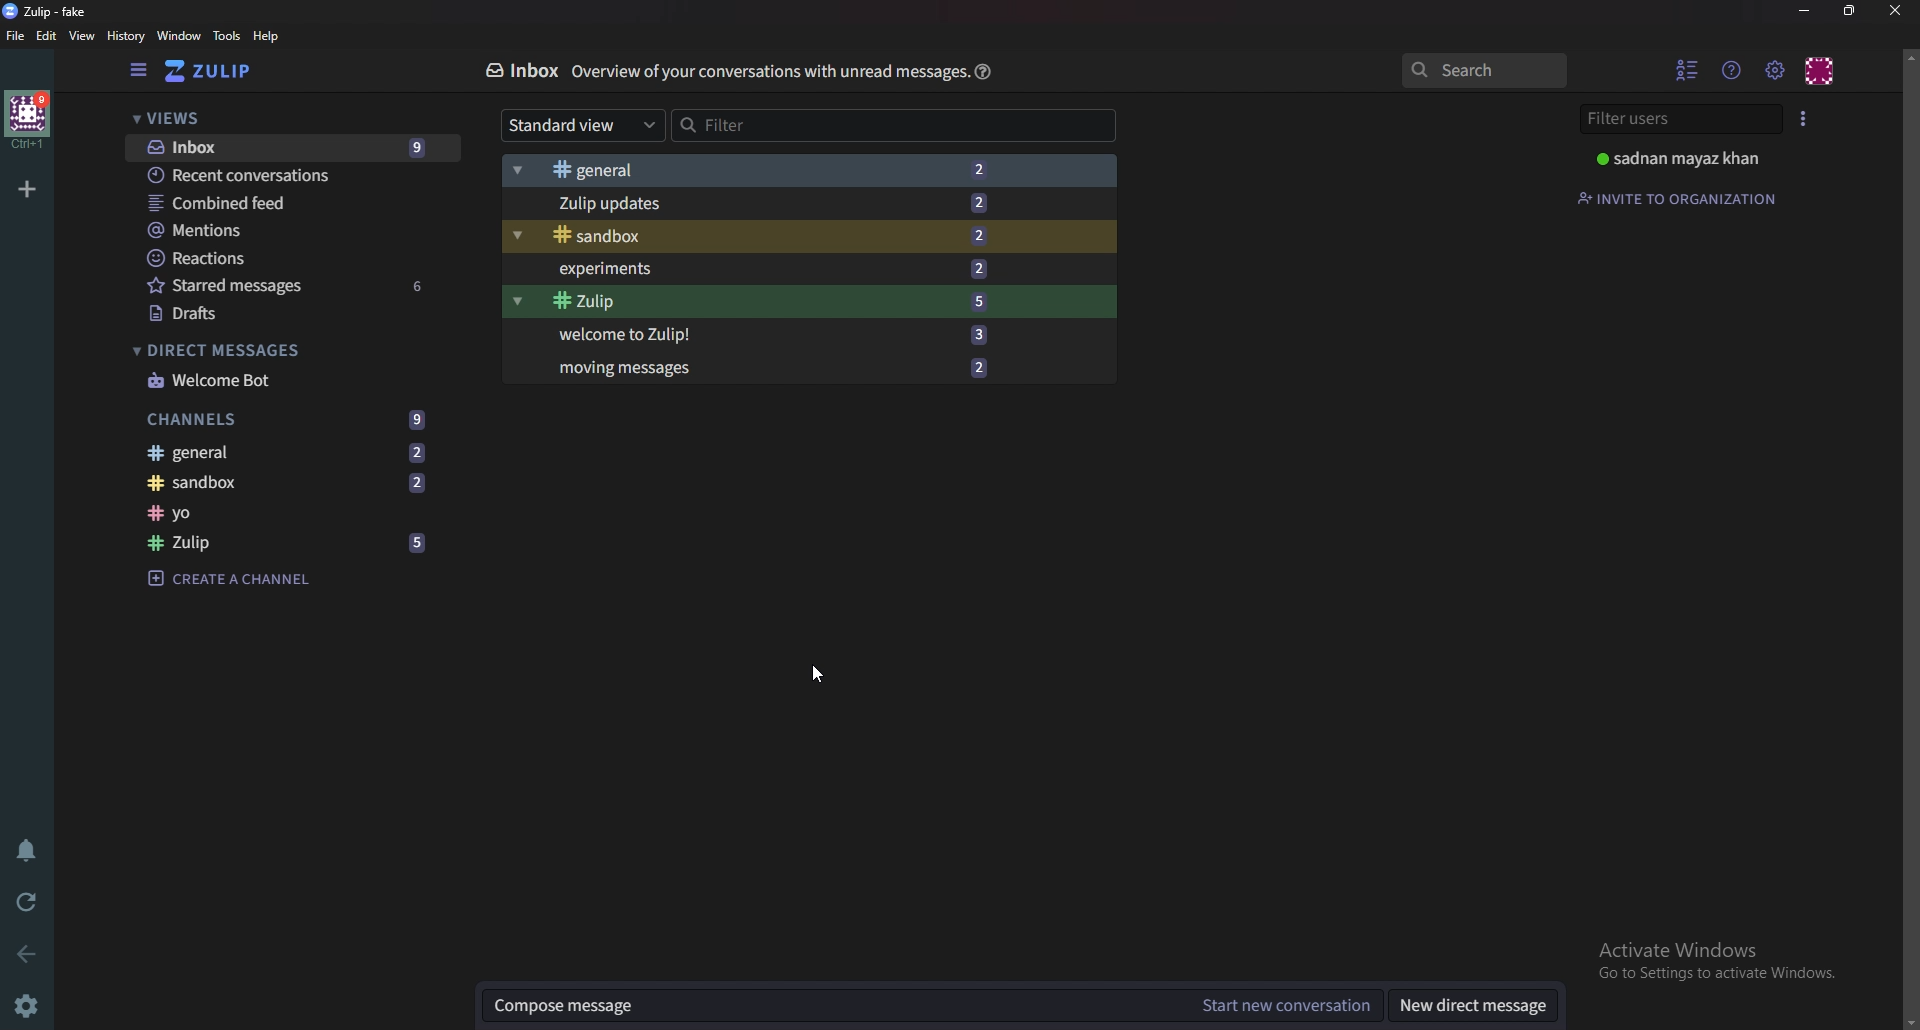 The width and height of the screenshot is (1920, 1030). Describe the element at coordinates (25, 852) in the screenshot. I see `Enable do not disturb` at that location.